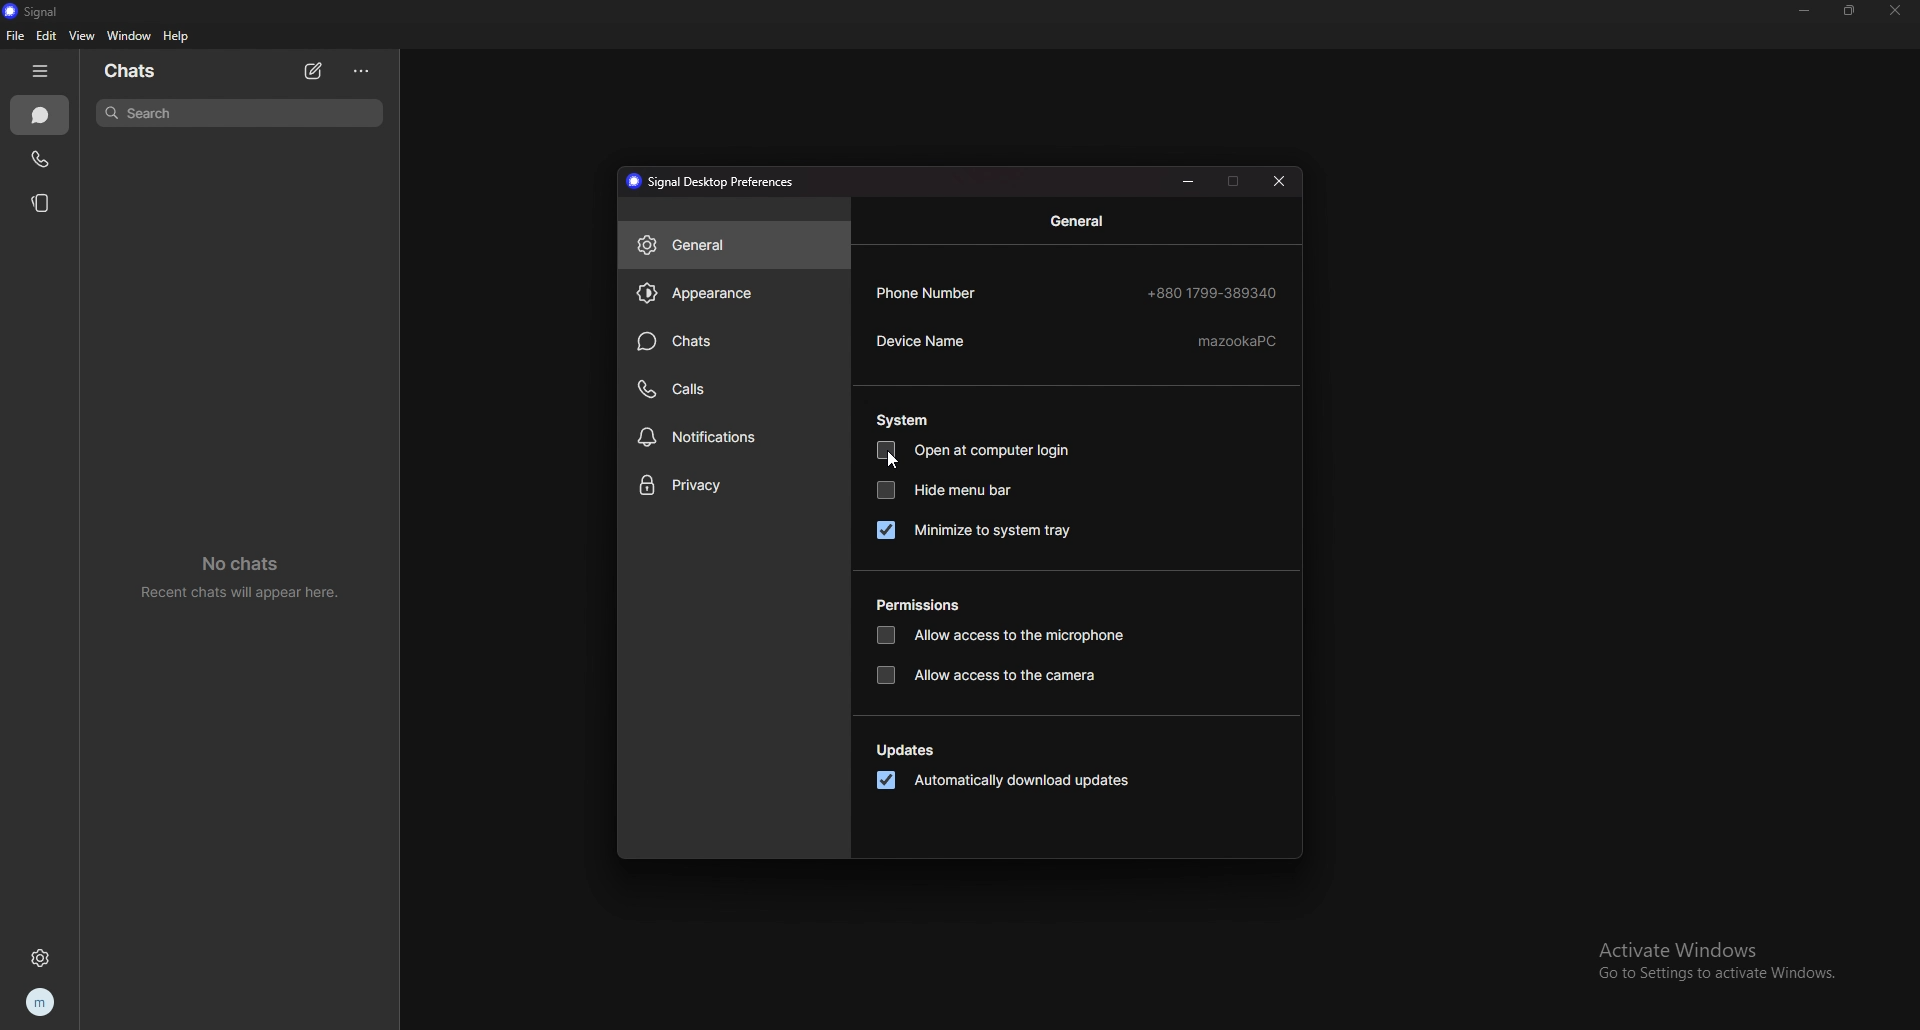  I want to click on device name, so click(1076, 343).